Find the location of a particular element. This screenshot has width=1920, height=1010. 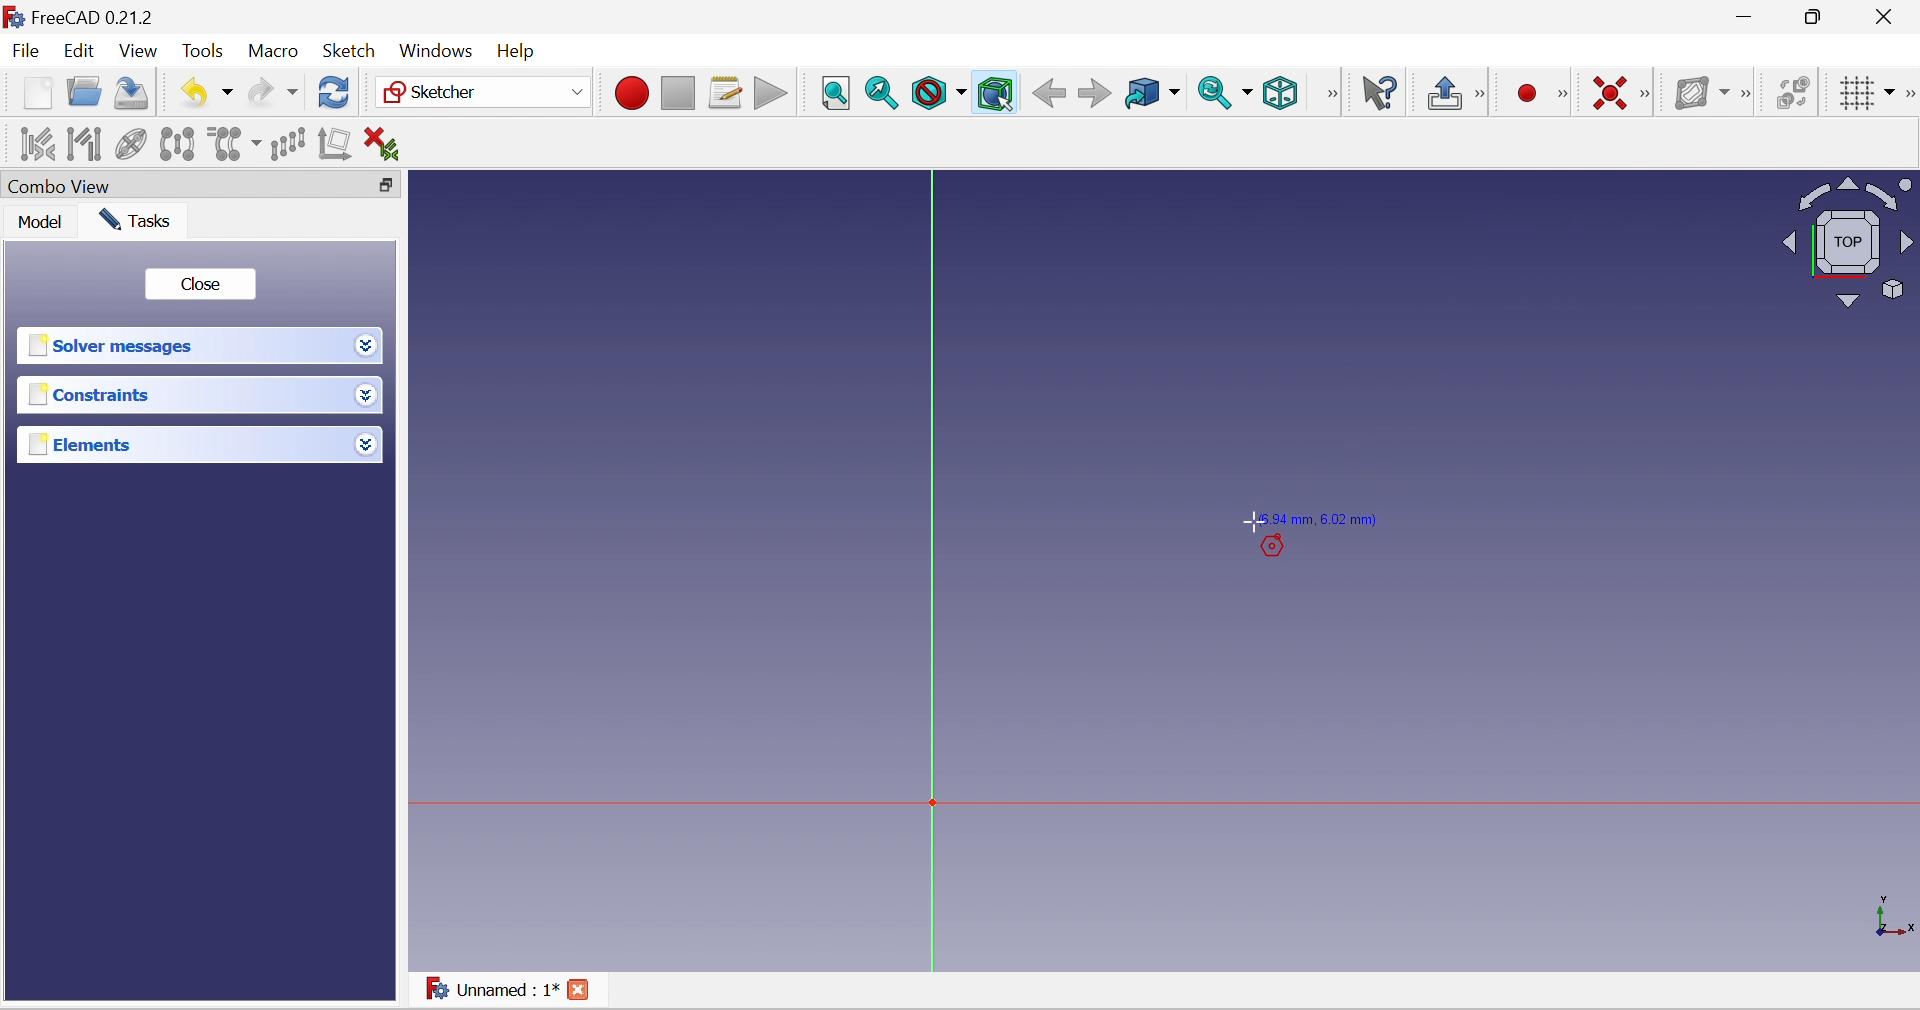

maximize is located at coordinates (1816, 16).